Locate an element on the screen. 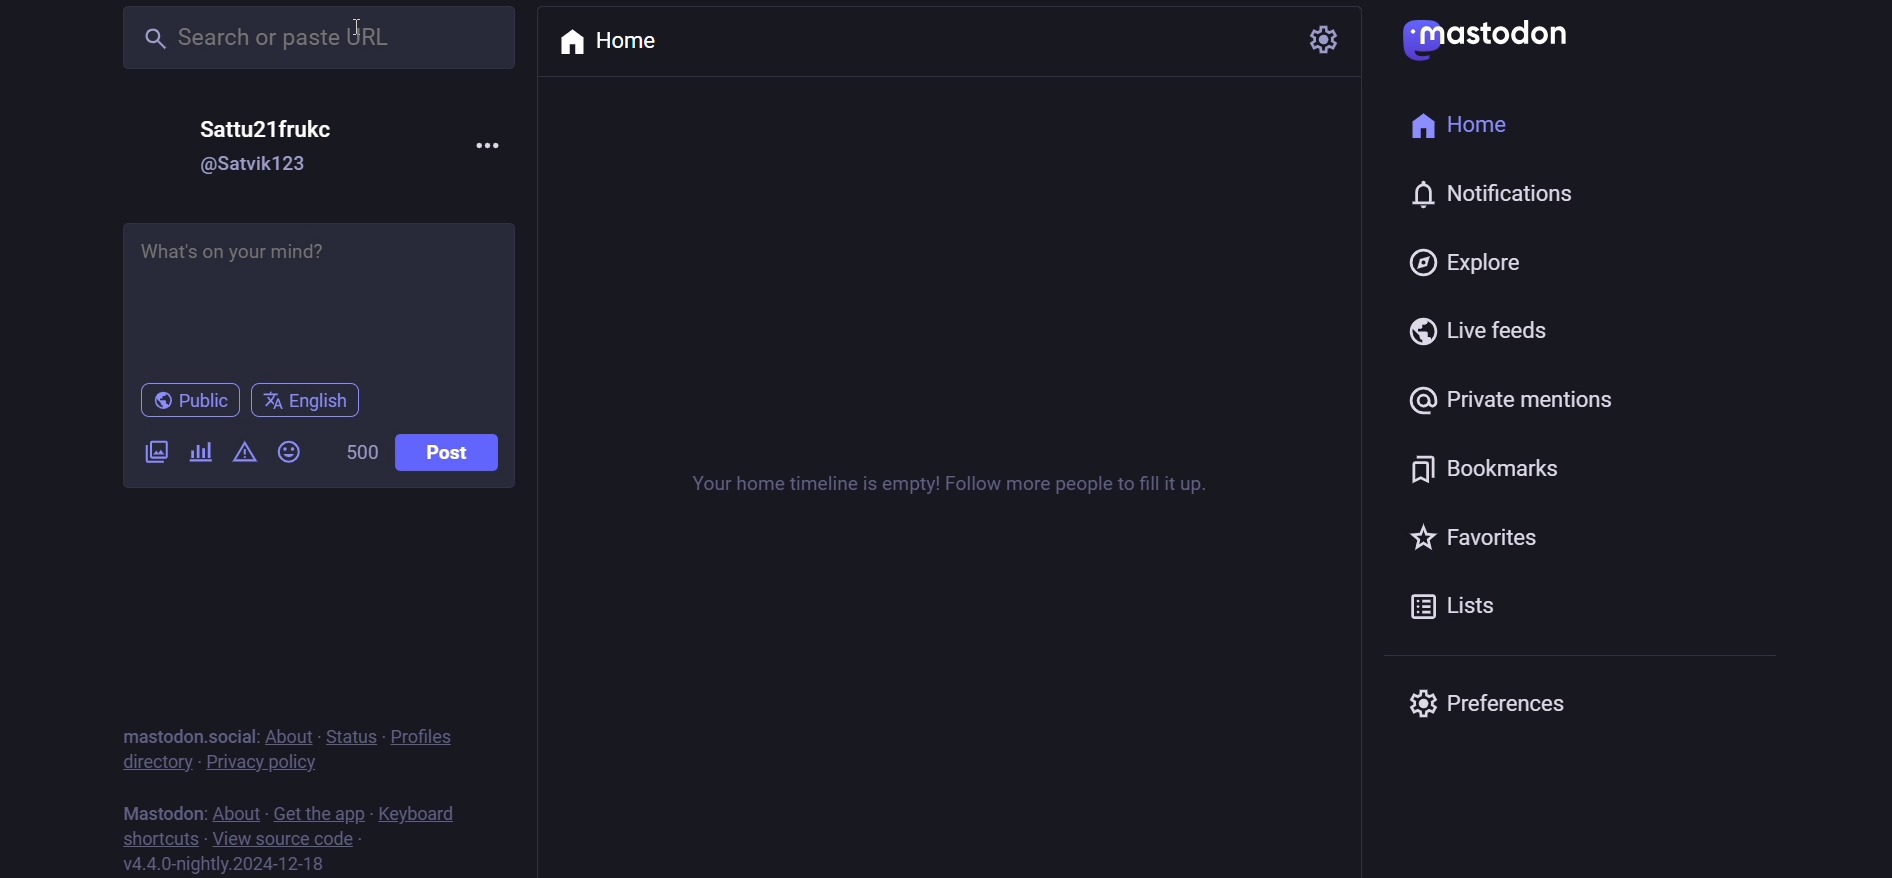 The height and width of the screenshot is (878, 1892). content warning is located at coordinates (245, 455).